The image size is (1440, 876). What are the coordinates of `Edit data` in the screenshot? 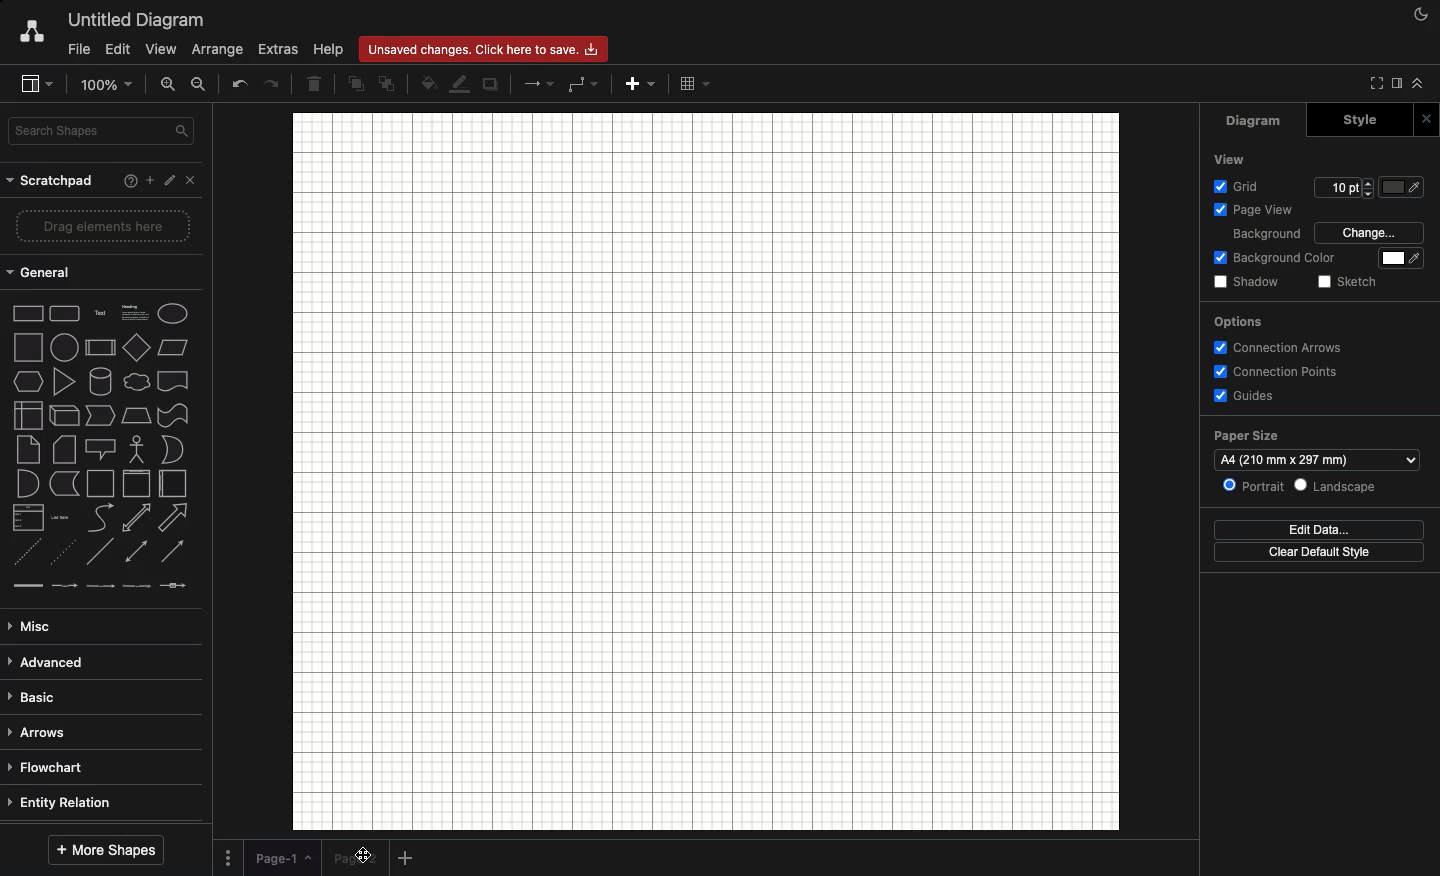 It's located at (1314, 528).